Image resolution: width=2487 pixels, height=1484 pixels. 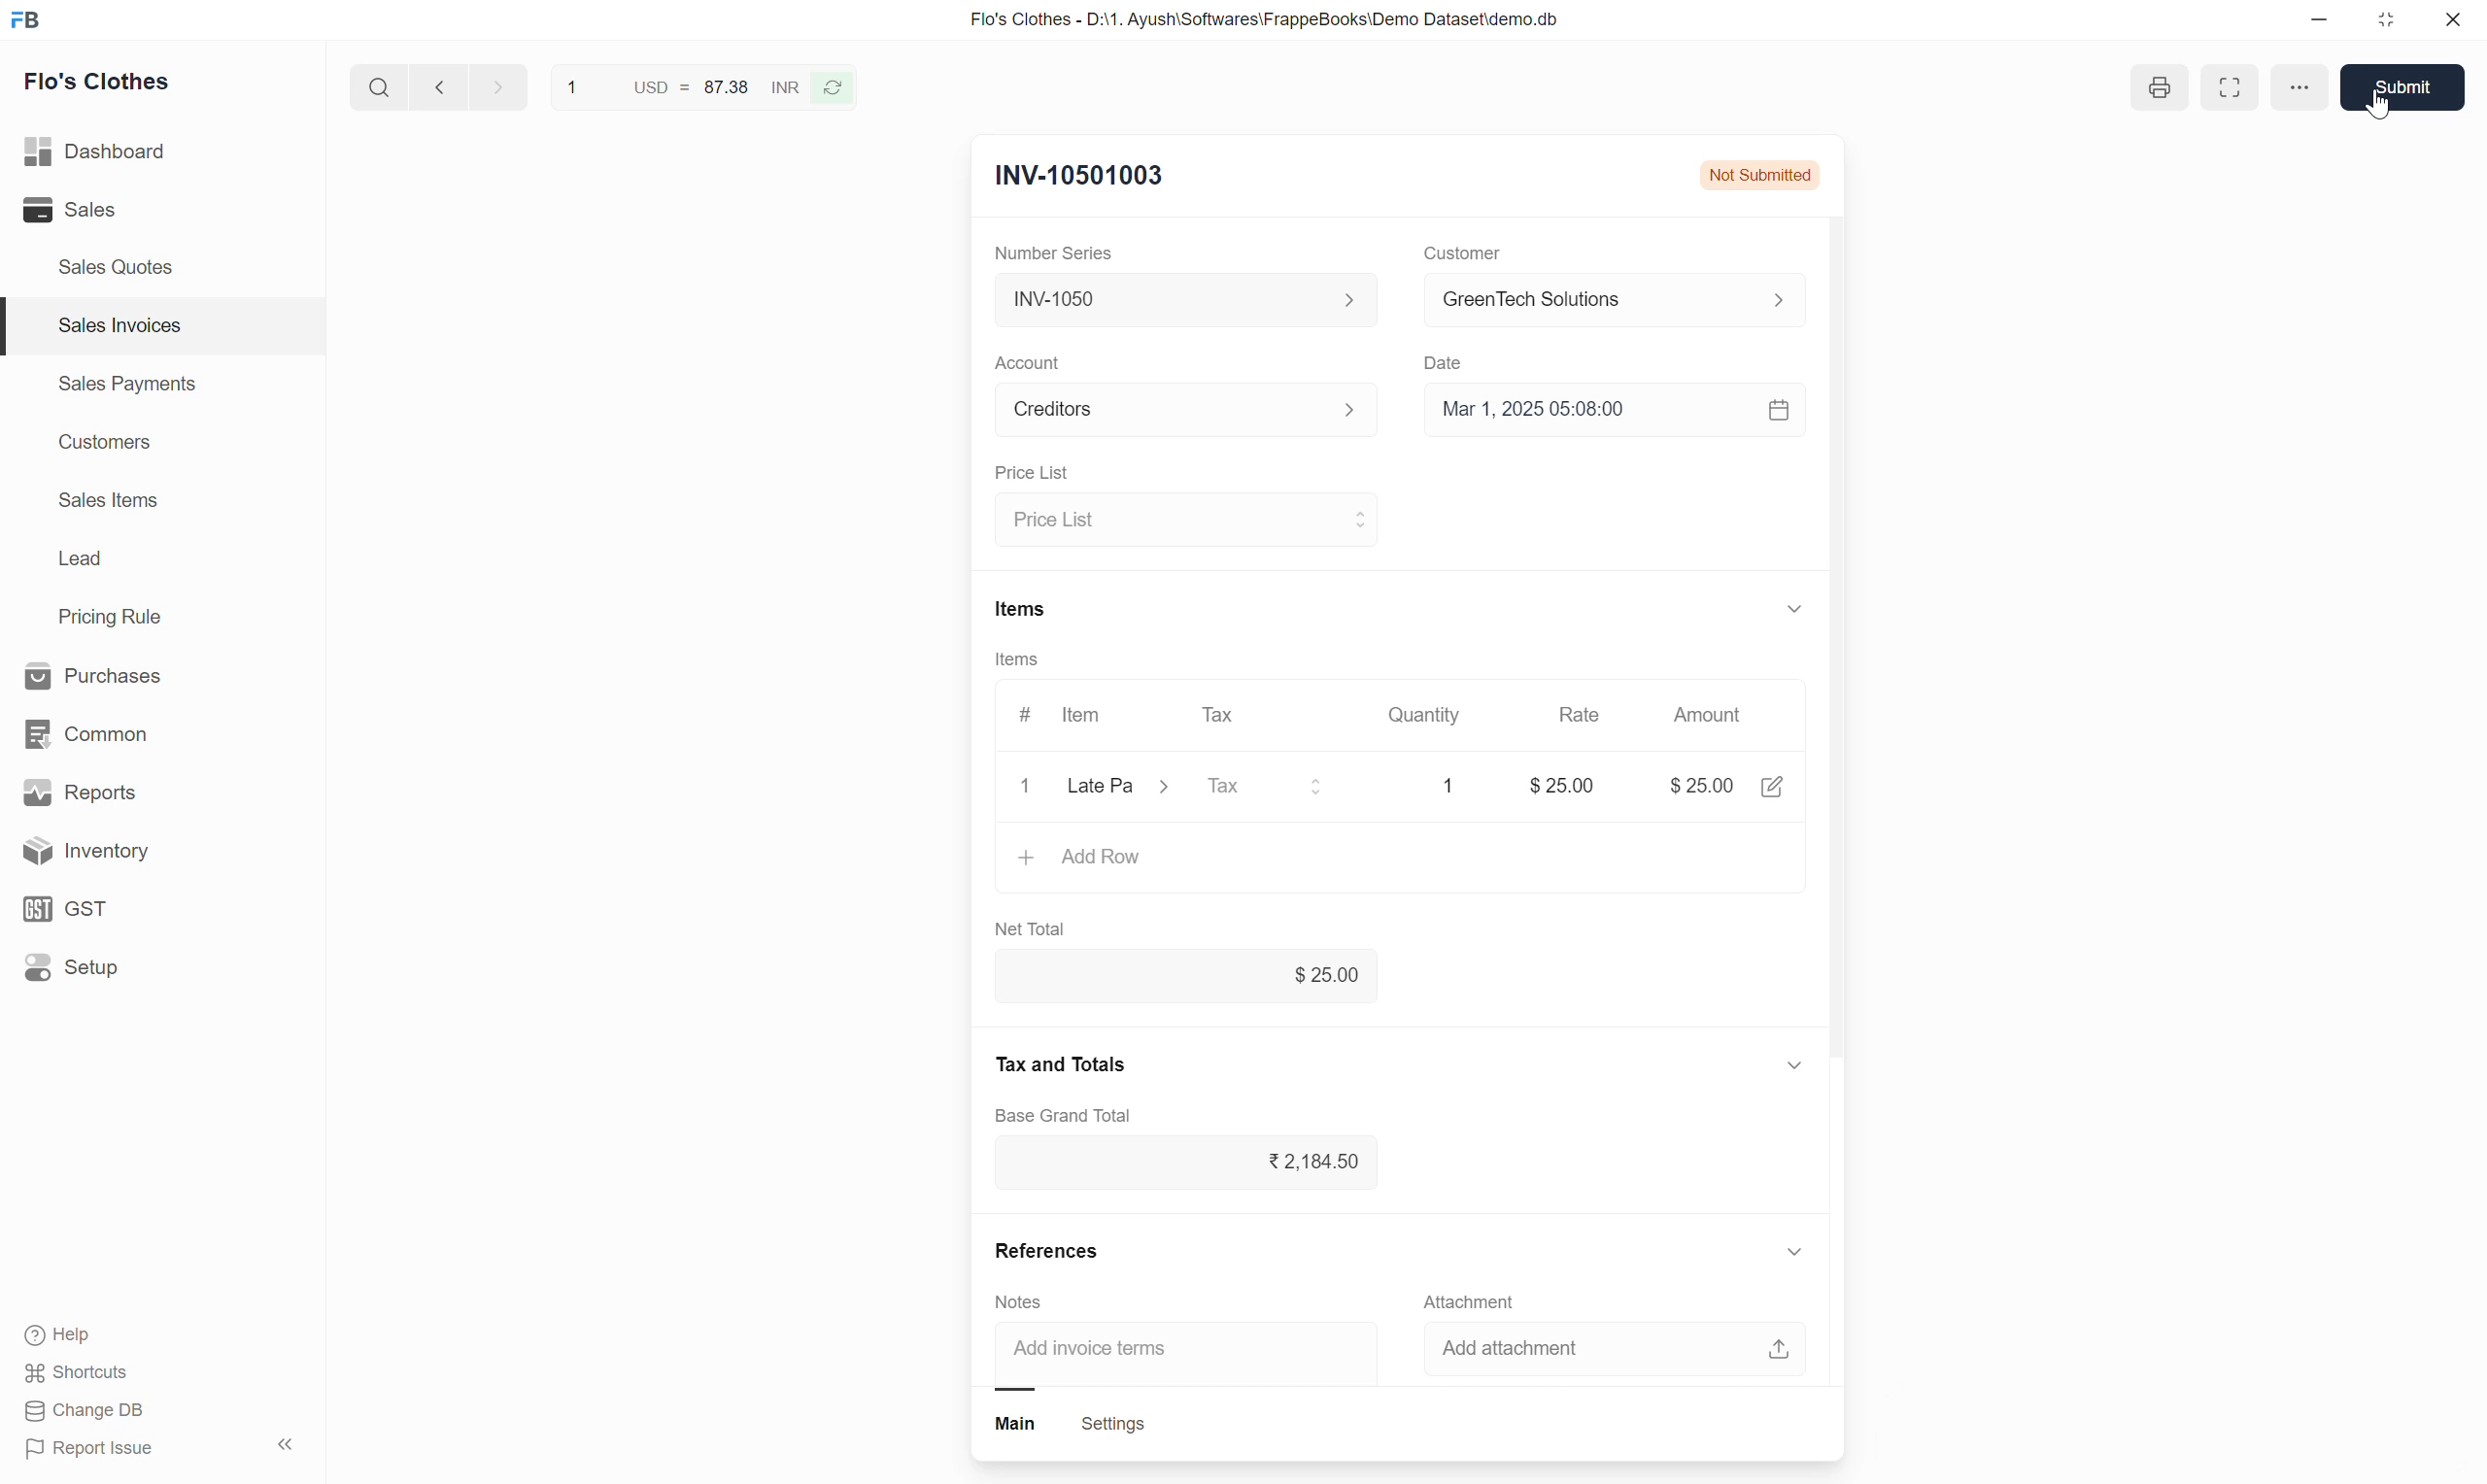 I want to click on Sales Invoices, so click(x=116, y=325).